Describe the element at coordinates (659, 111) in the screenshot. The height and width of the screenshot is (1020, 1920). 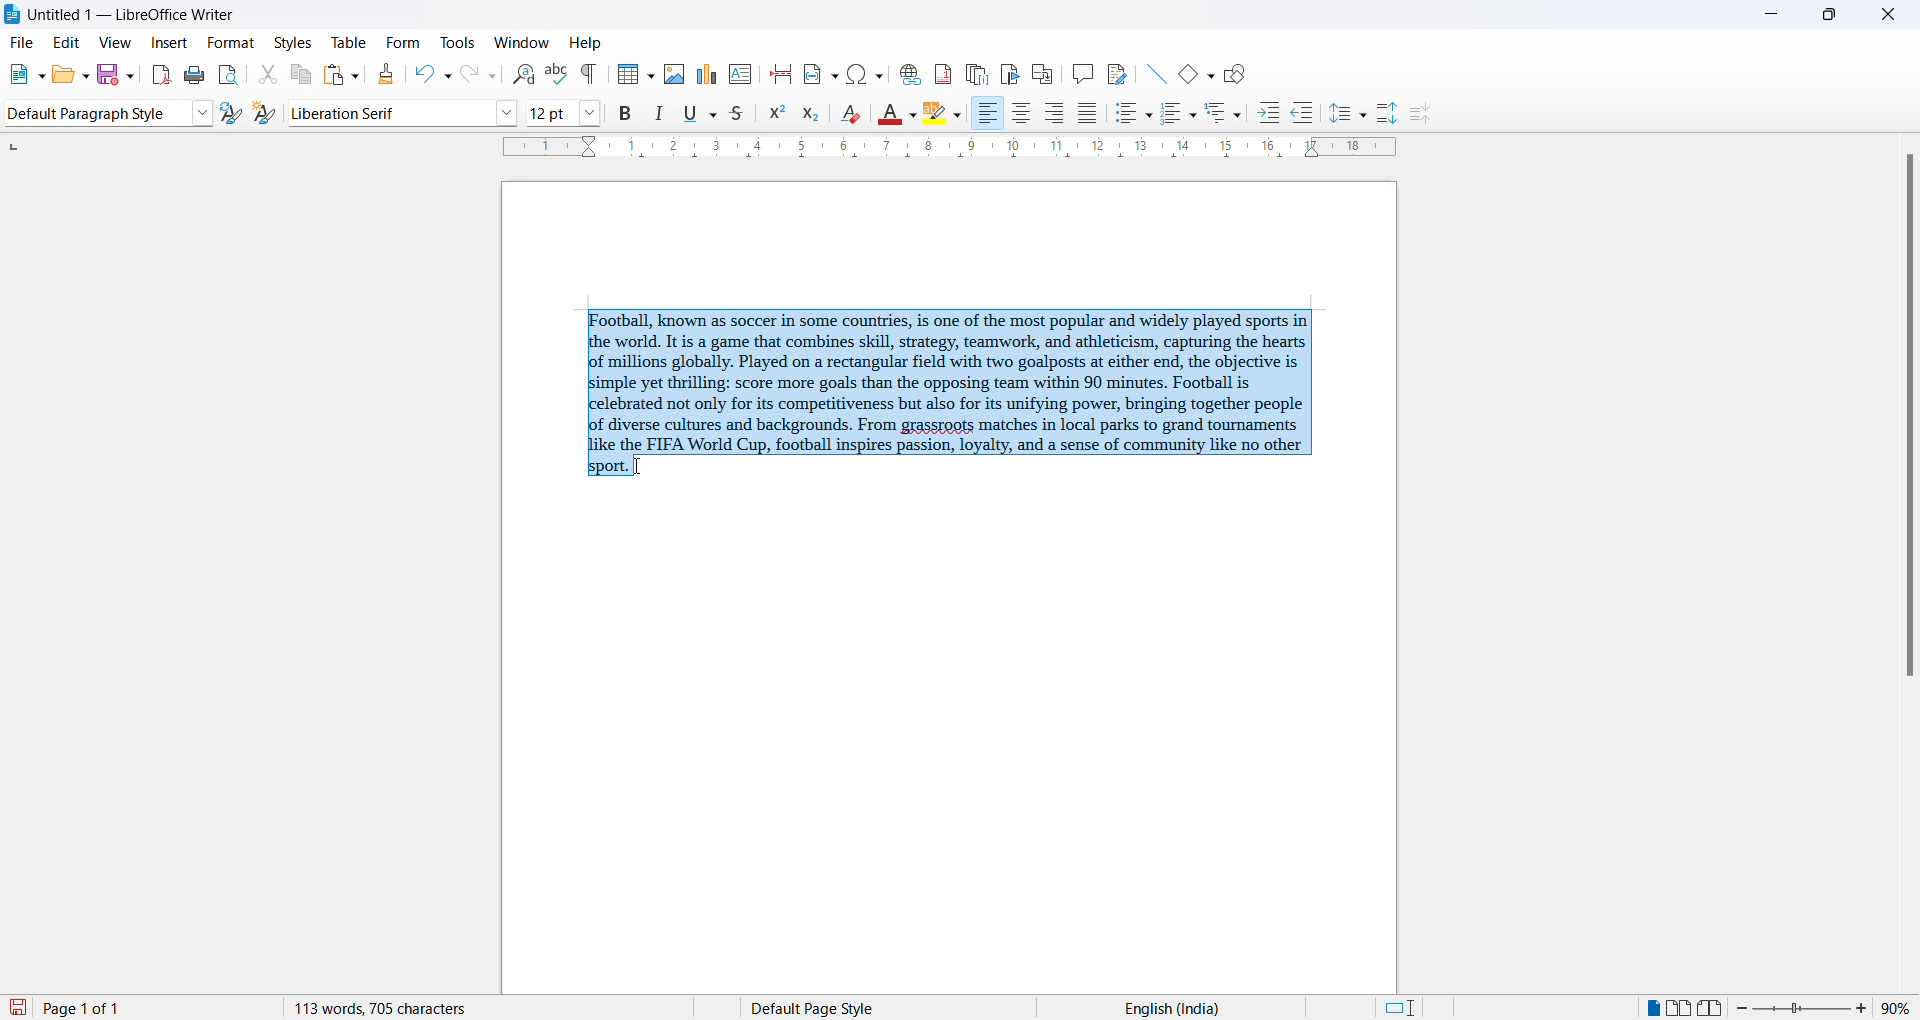
I see `italic` at that location.